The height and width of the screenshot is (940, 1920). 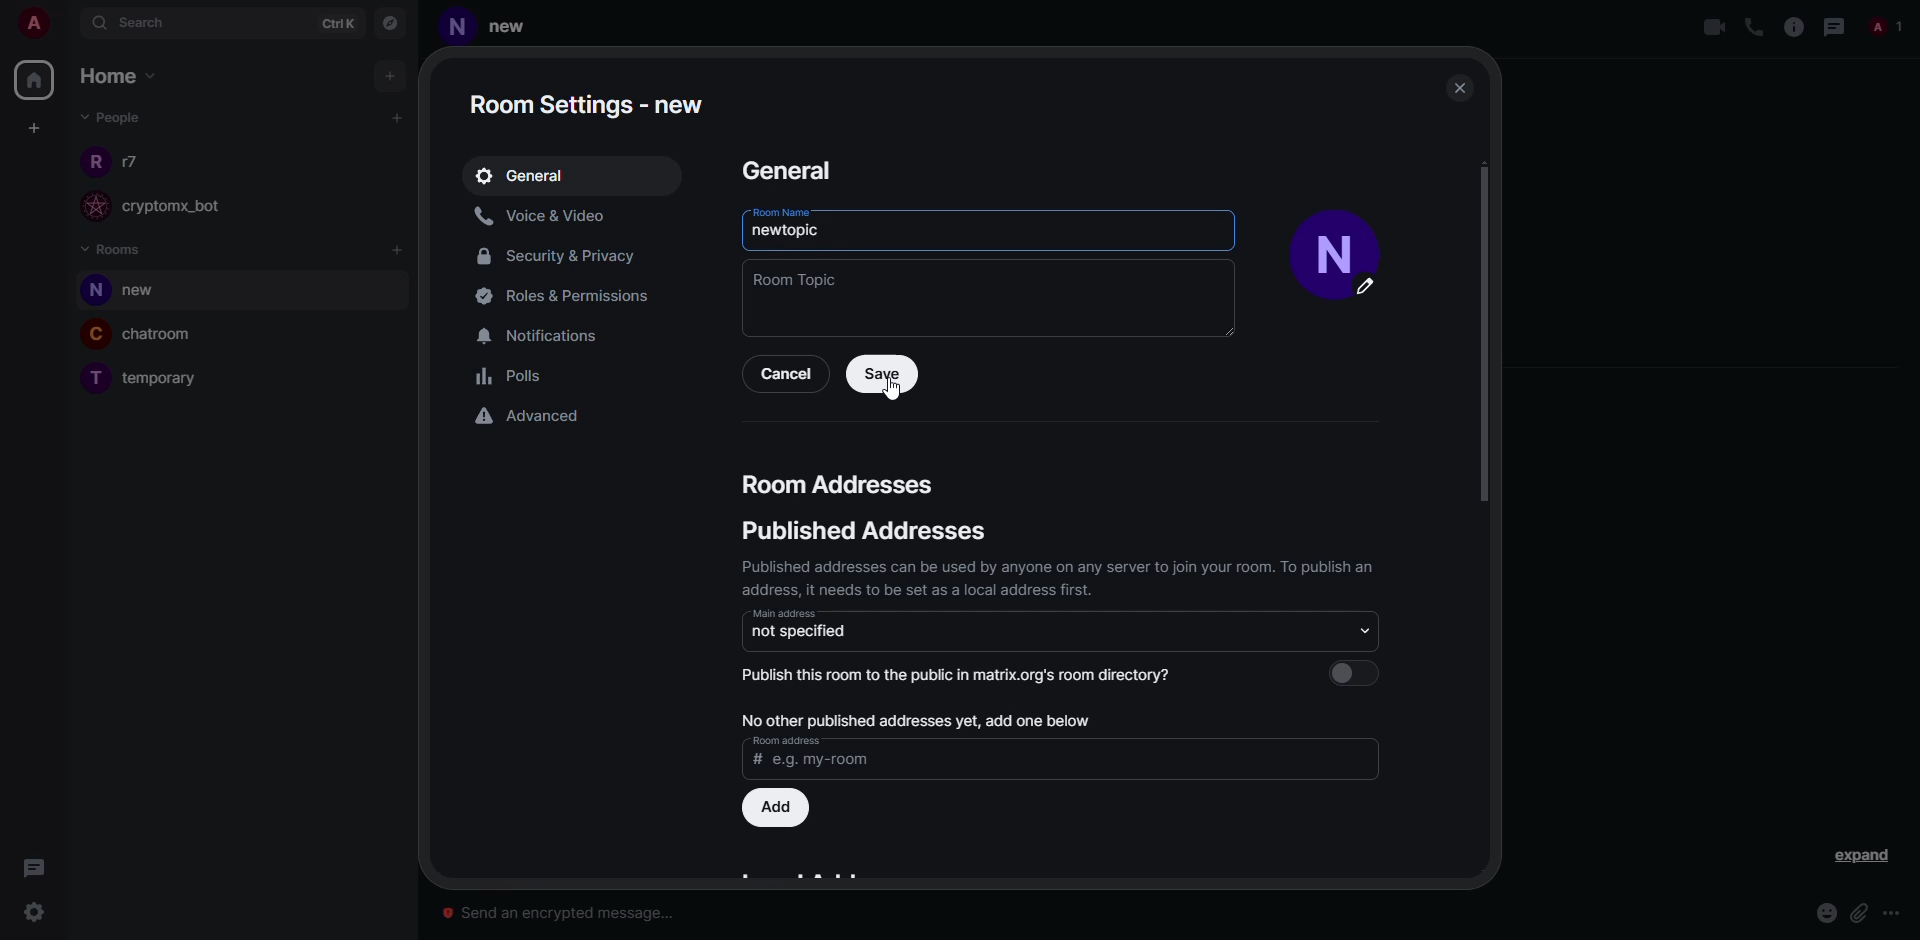 What do you see at coordinates (328, 23) in the screenshot?
I see `ctrlK` at bounding box center [328, 23].